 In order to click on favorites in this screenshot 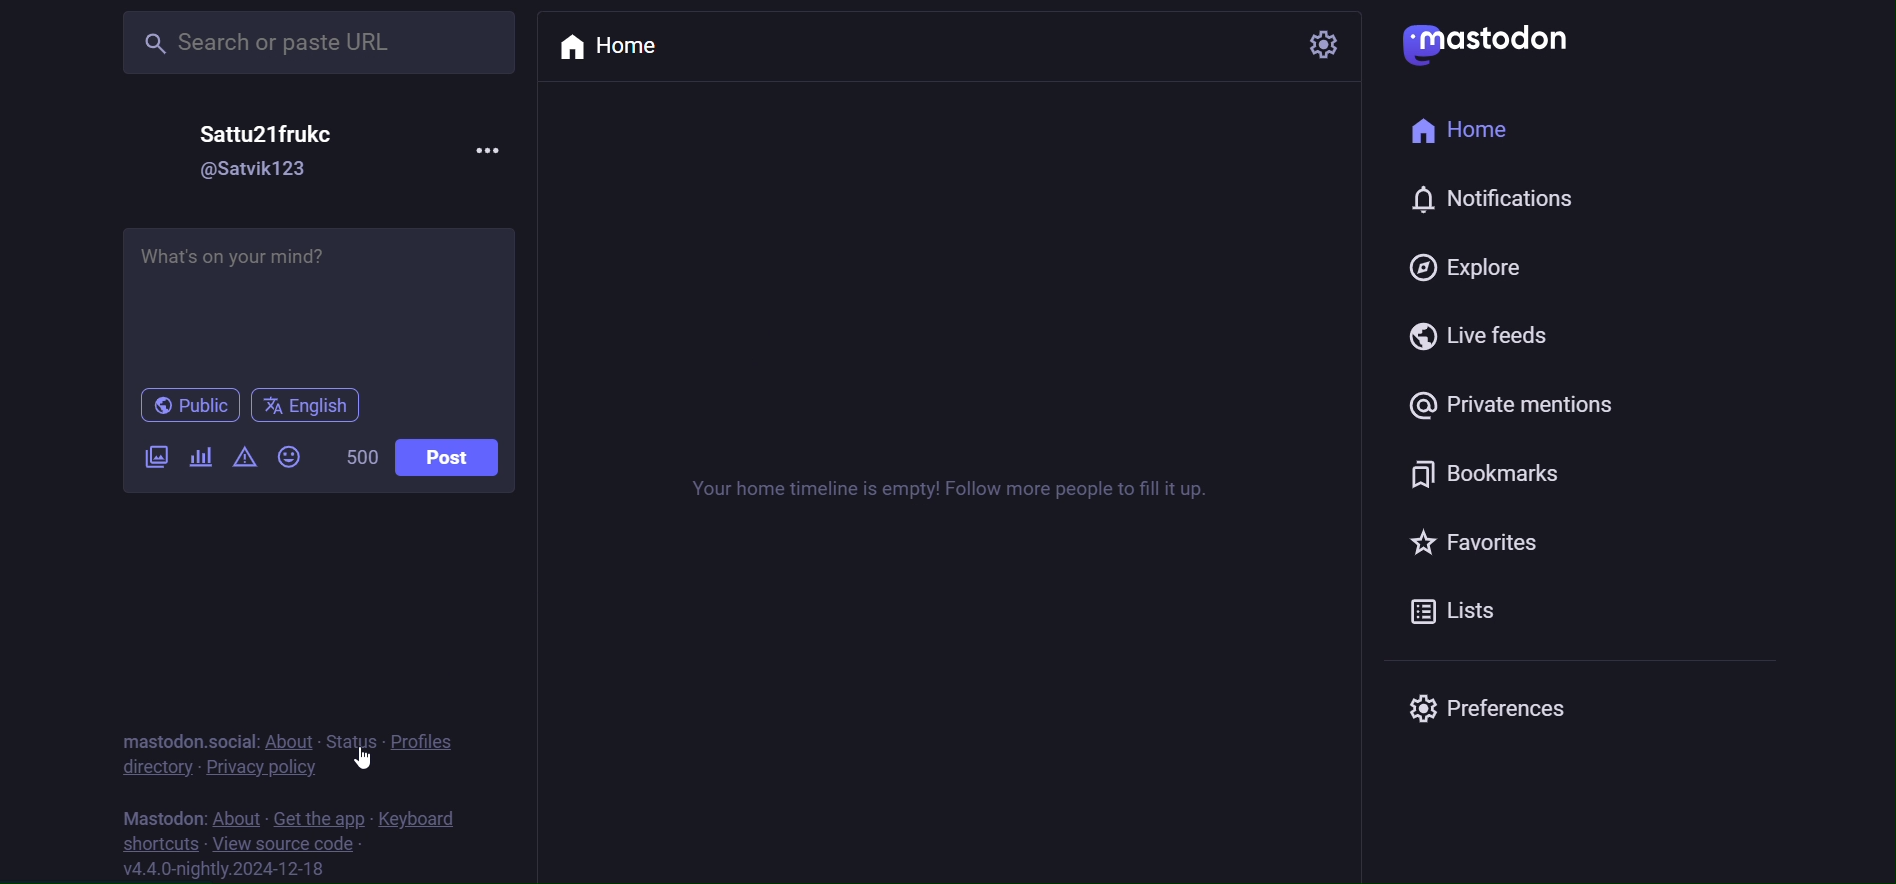, I will do `click(1476, 544)`.